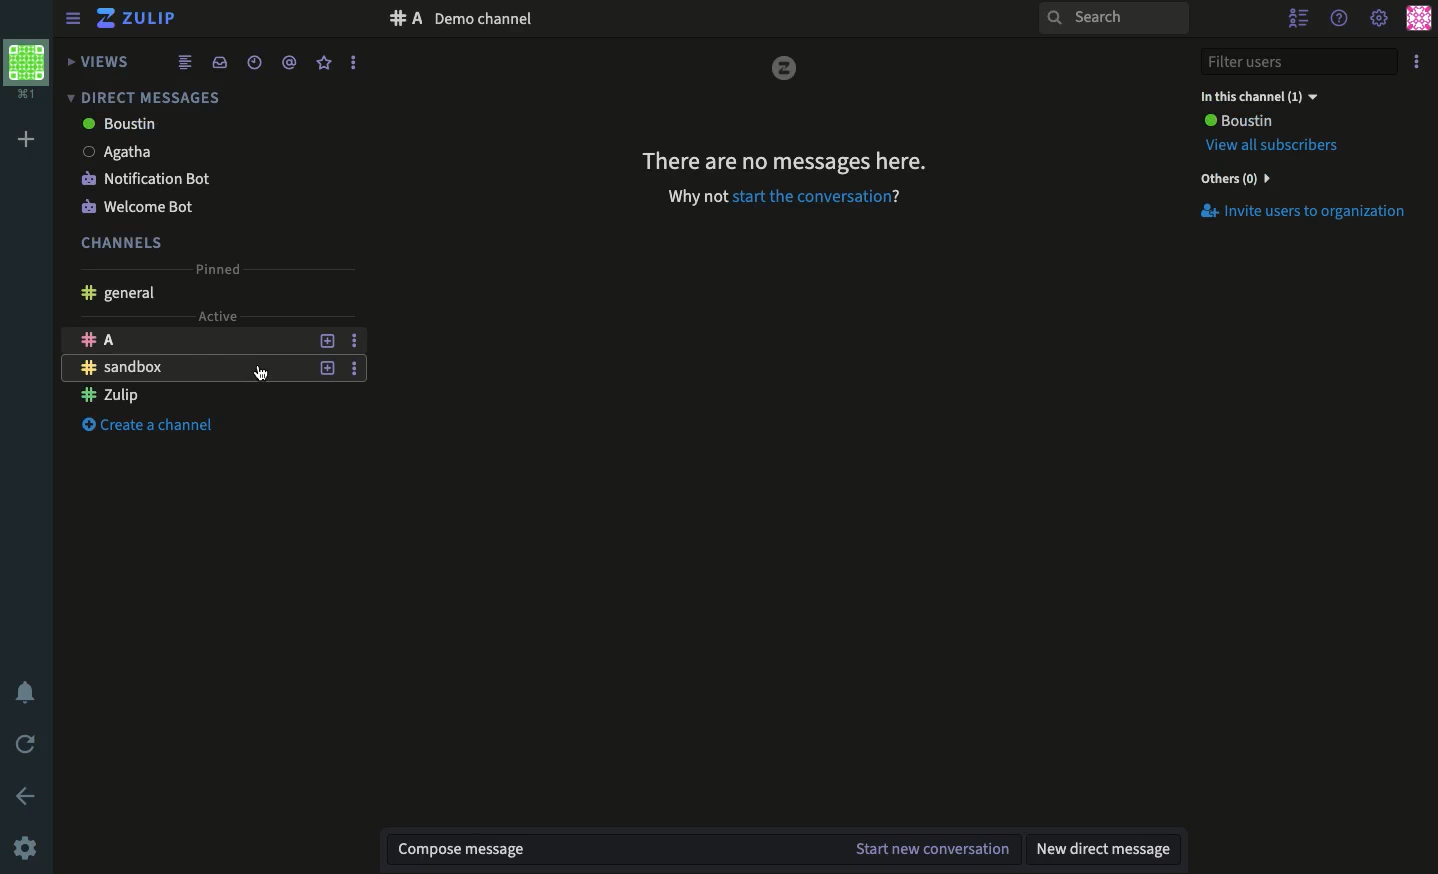 The height and width of the screenshot is (874, 1438). What do you see at coordinates (1112, 19) in the screenshot?
I see `Search` at bounding box center [1112, 19].